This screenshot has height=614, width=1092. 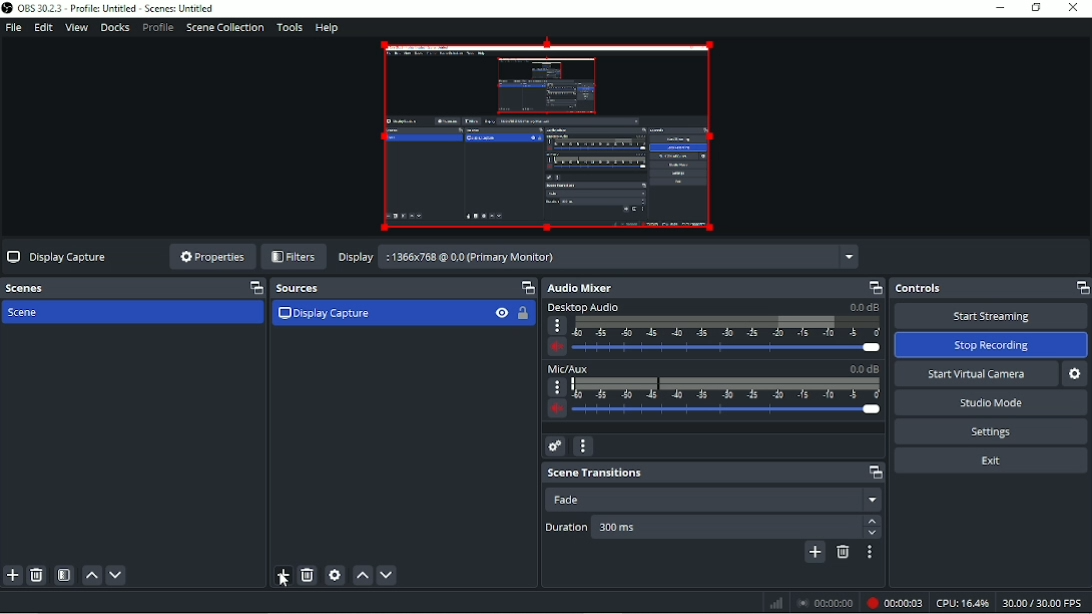 What do you see at coordinates (842, 552) in the screenshot?
I see `Remove configurable transition` at bounding box center [842, 552].